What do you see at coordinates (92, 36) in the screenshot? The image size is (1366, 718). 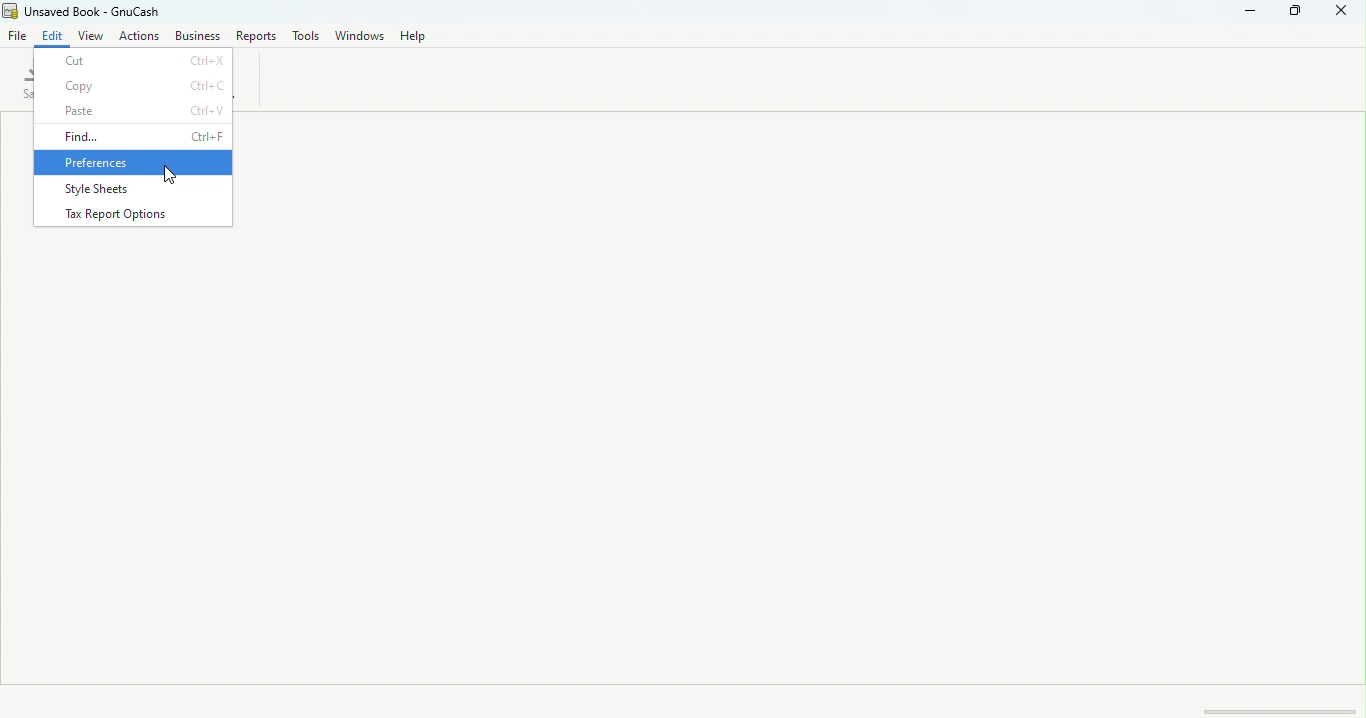 I see `View` at bounding box center [92, 36].